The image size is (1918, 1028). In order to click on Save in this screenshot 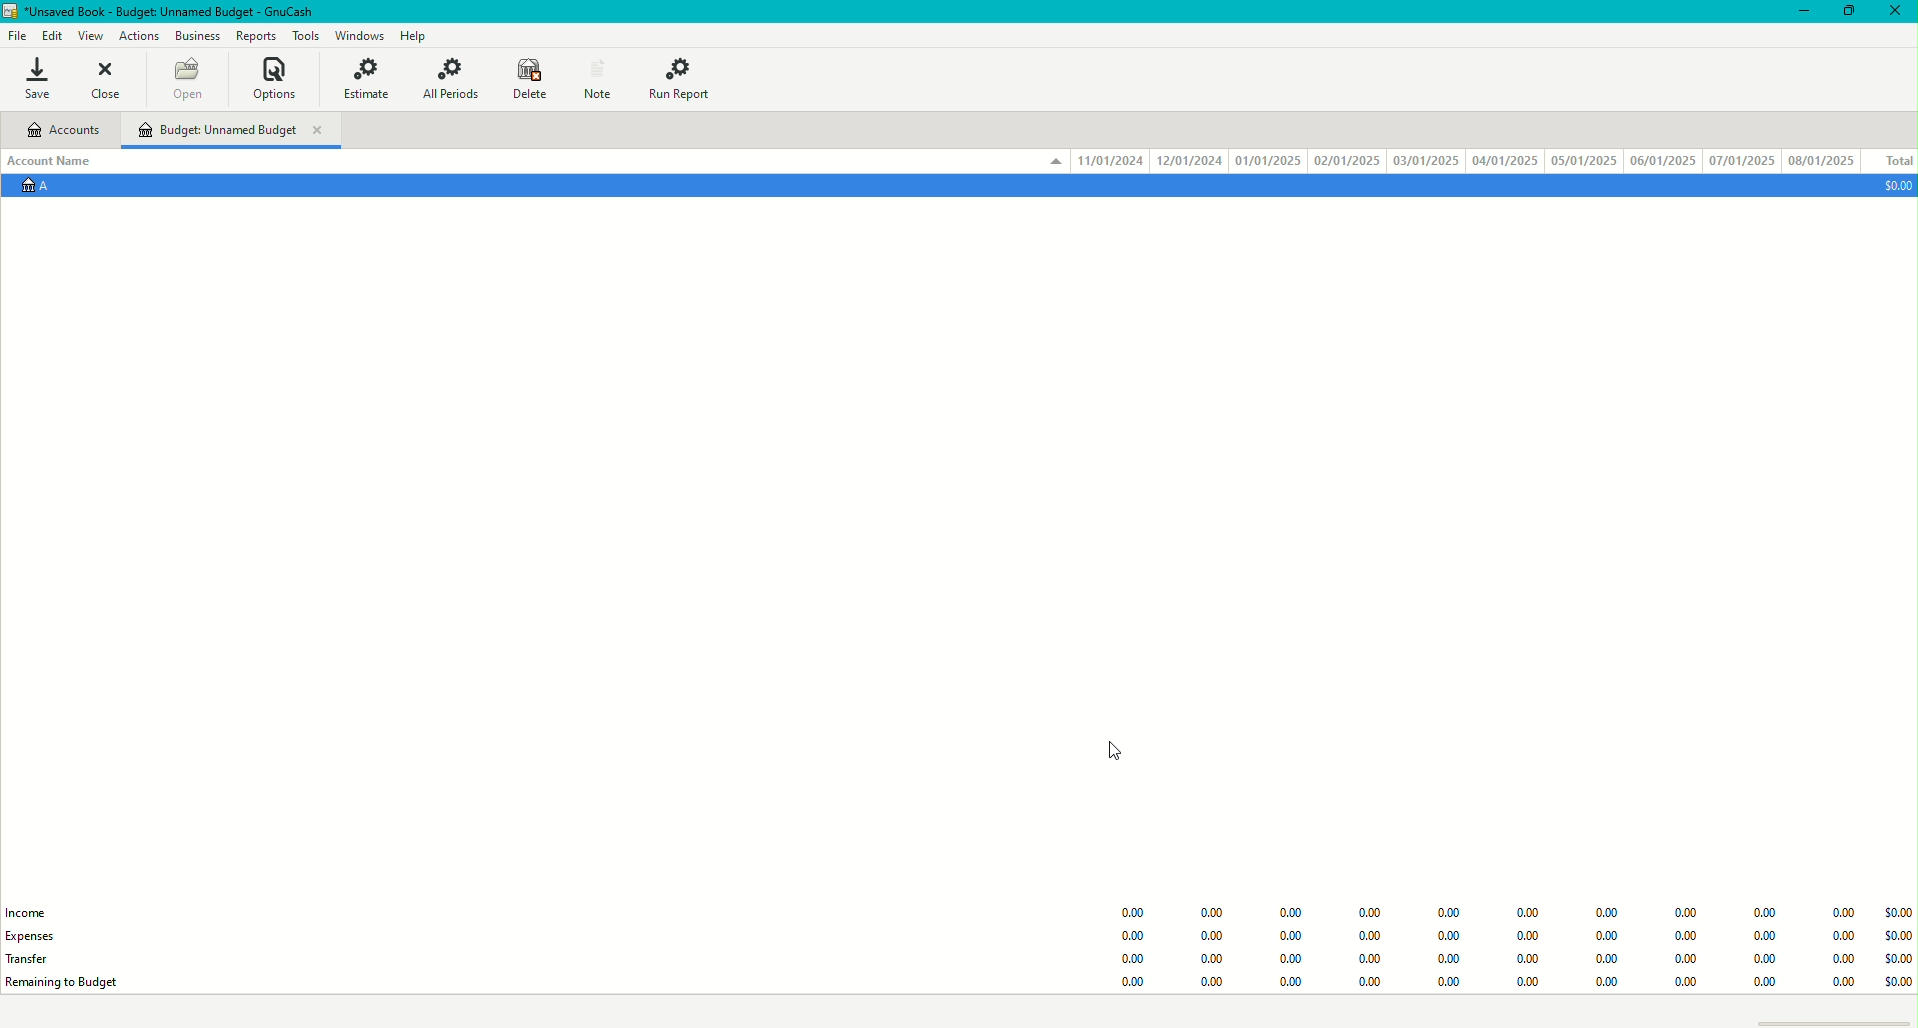, I will do `click(43, 81)`.